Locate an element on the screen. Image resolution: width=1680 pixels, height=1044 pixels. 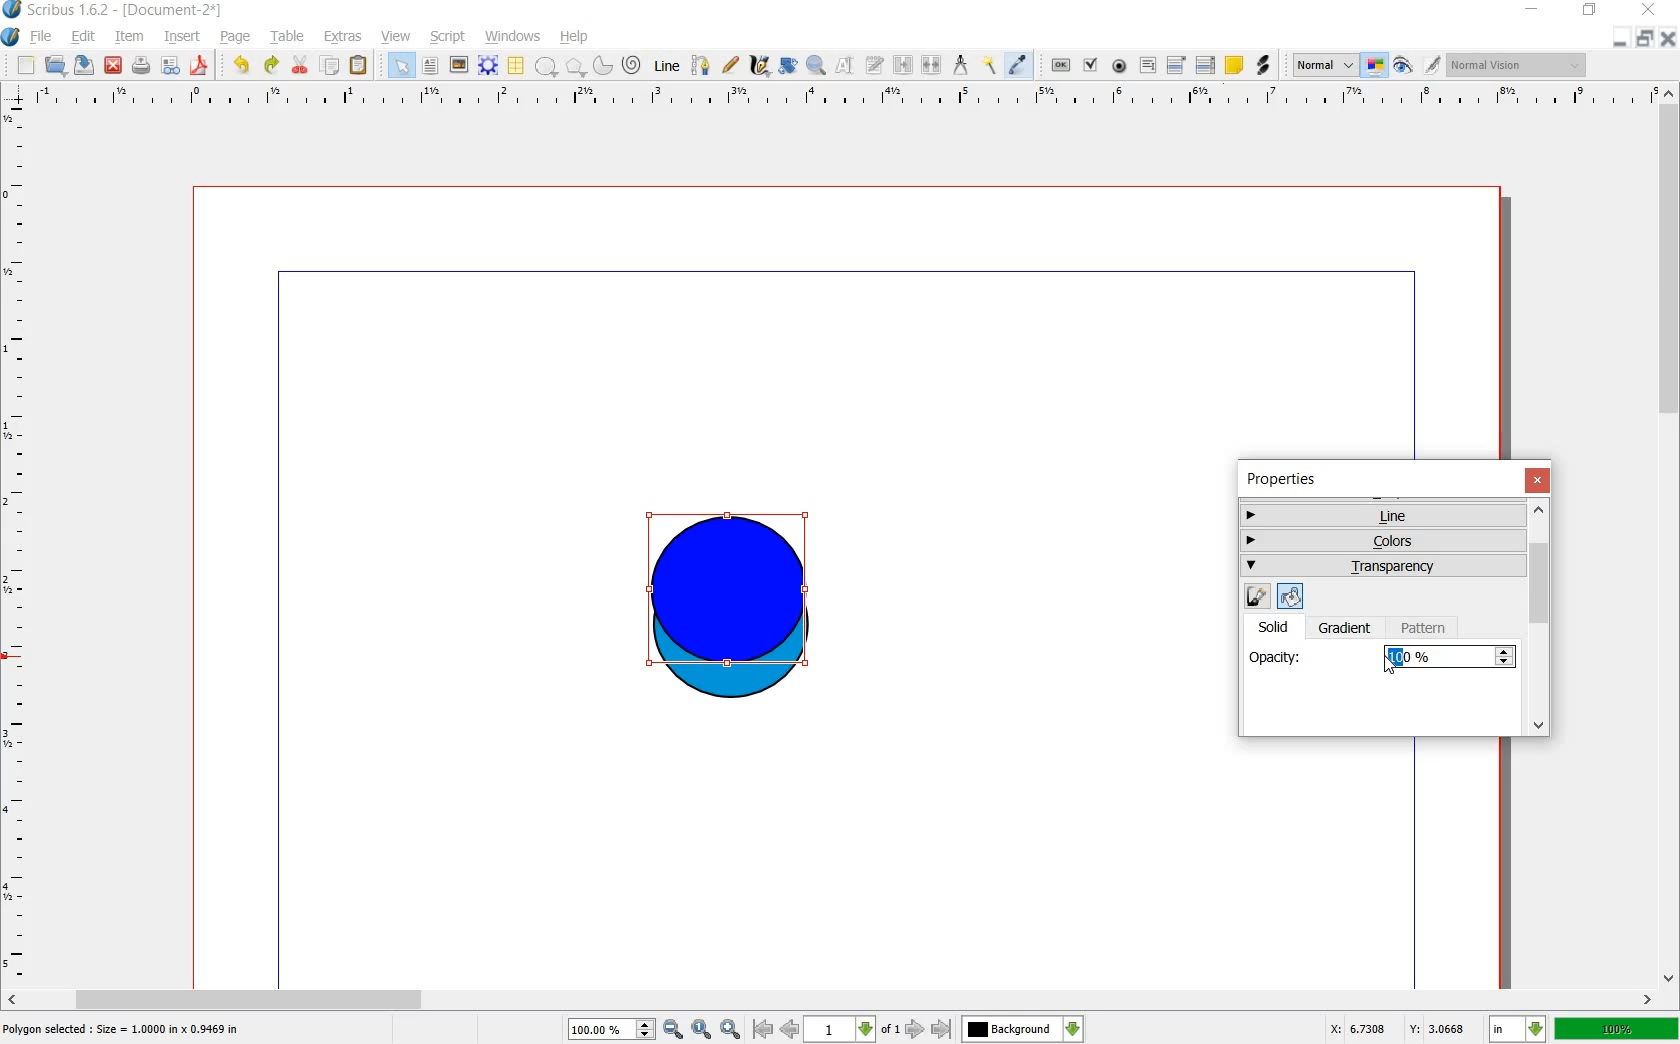
shape is located at coordinates (547, 67).